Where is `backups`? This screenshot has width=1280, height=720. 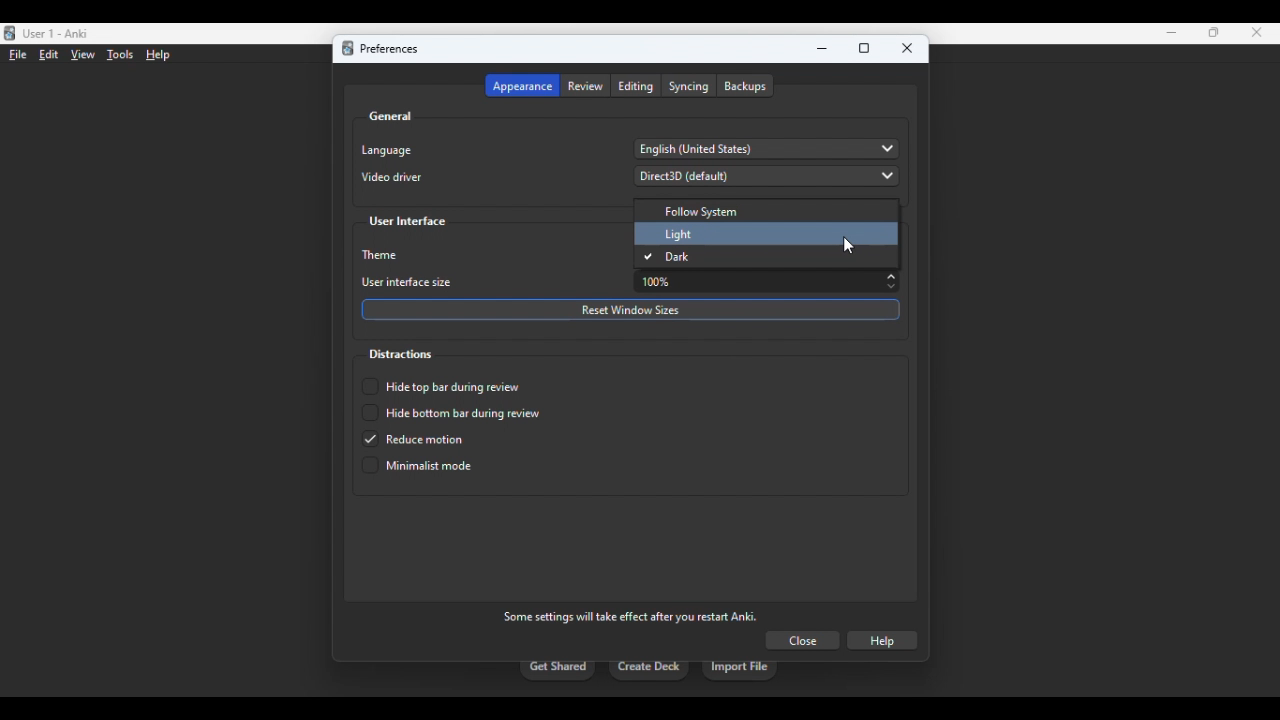 backups is located at coordinates (745, 86).